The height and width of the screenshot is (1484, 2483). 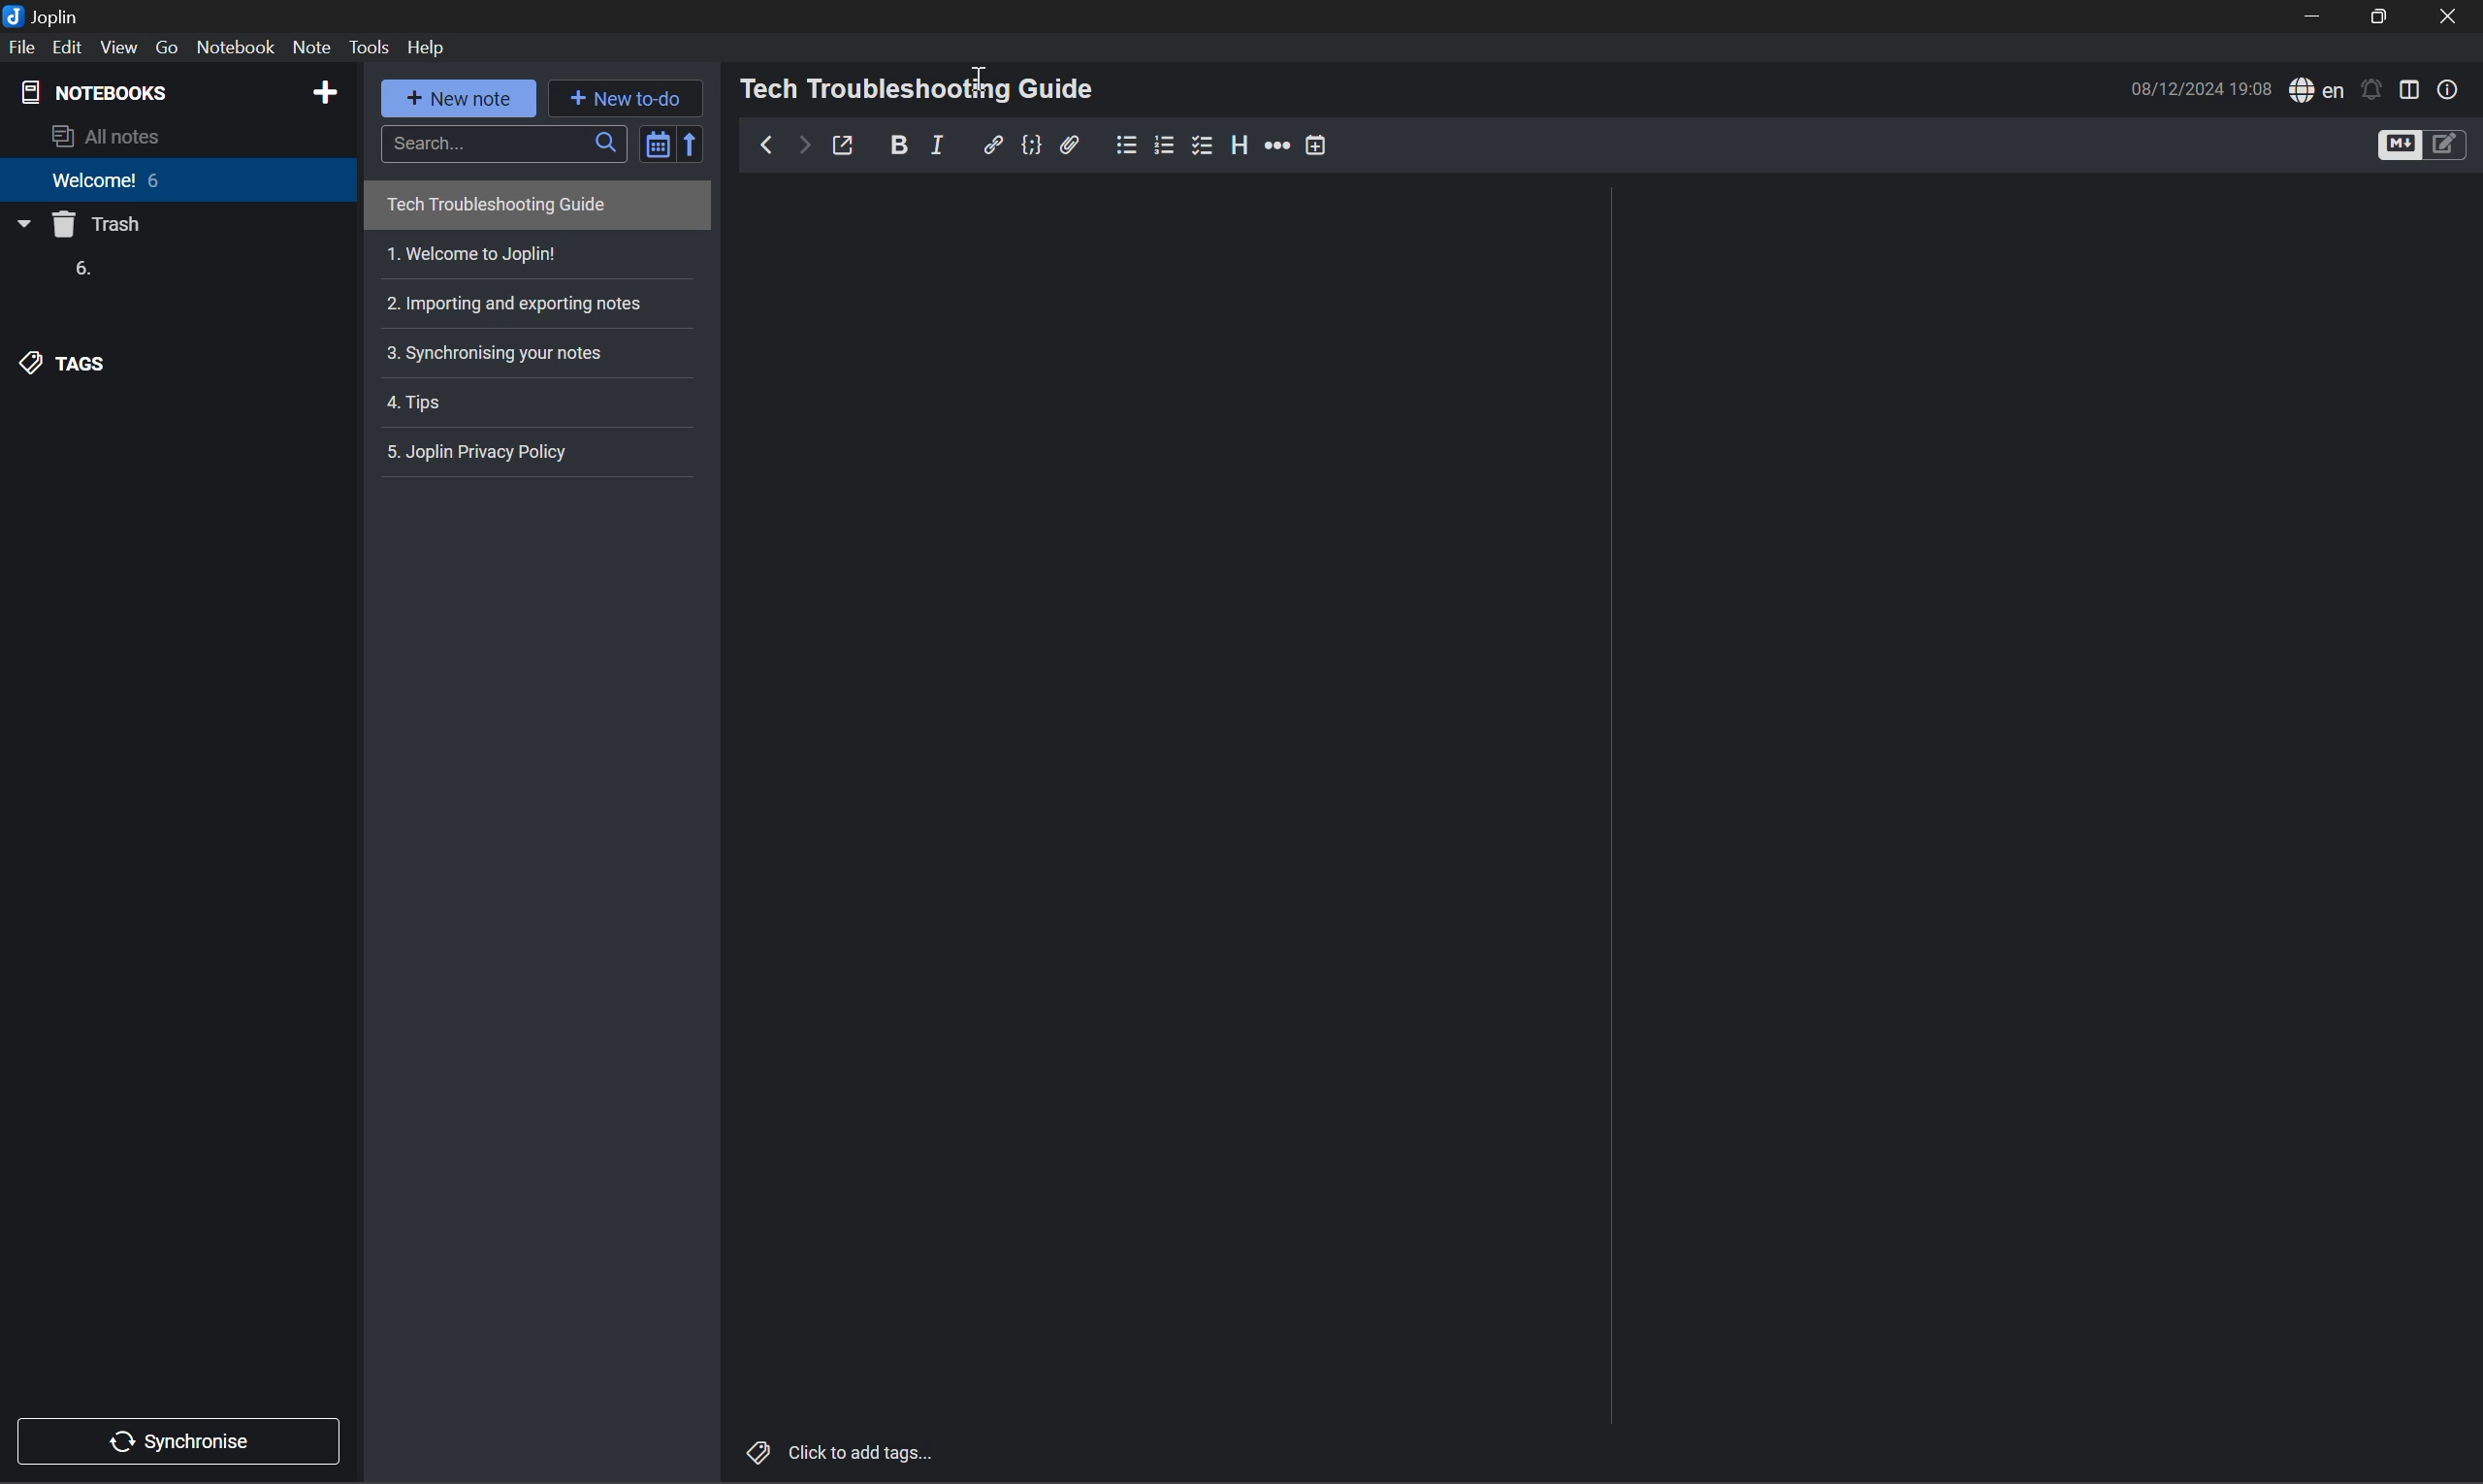 What do you see at coordinates (422, 405) in the screenshot?
I see `4. Tips` at bounding box center [422, 405].